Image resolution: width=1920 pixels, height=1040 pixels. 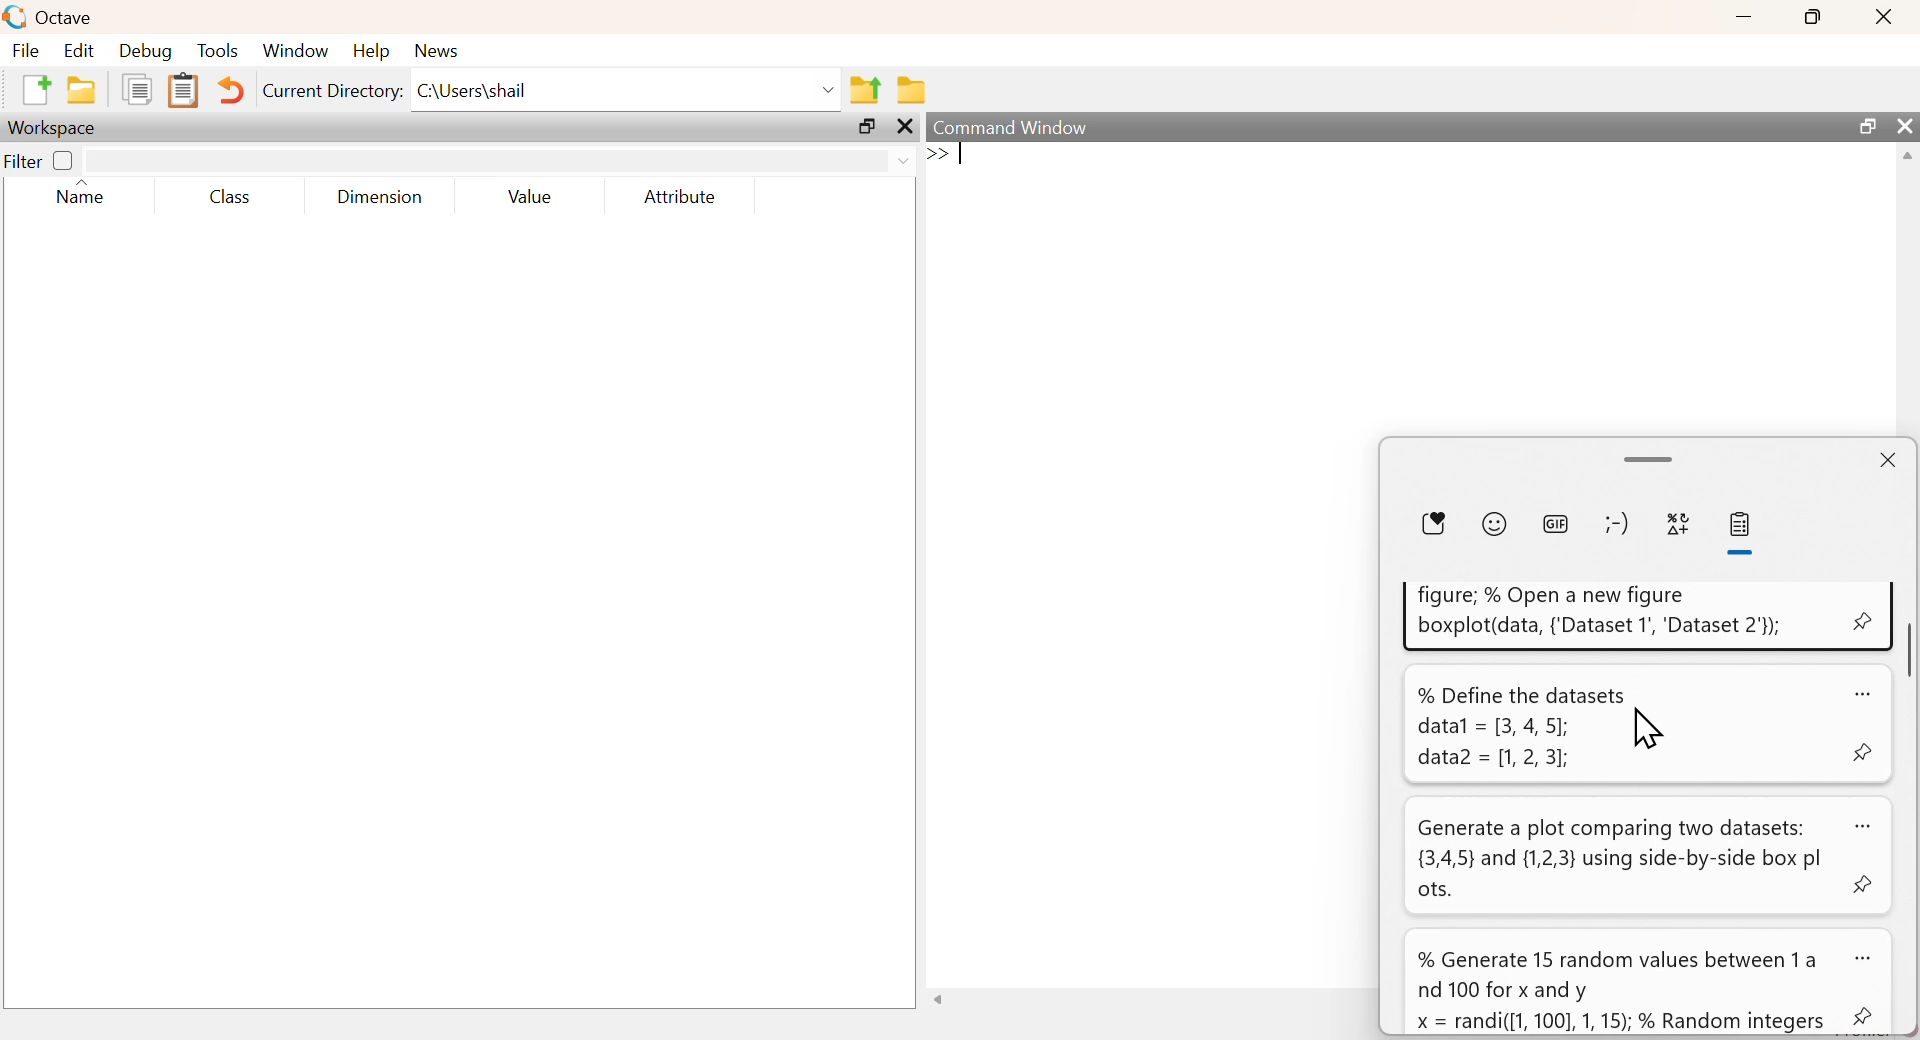 What do you see at coordinates (233, 92) in the screenshot?
I see `Undo` at bounding box center [233, 92].